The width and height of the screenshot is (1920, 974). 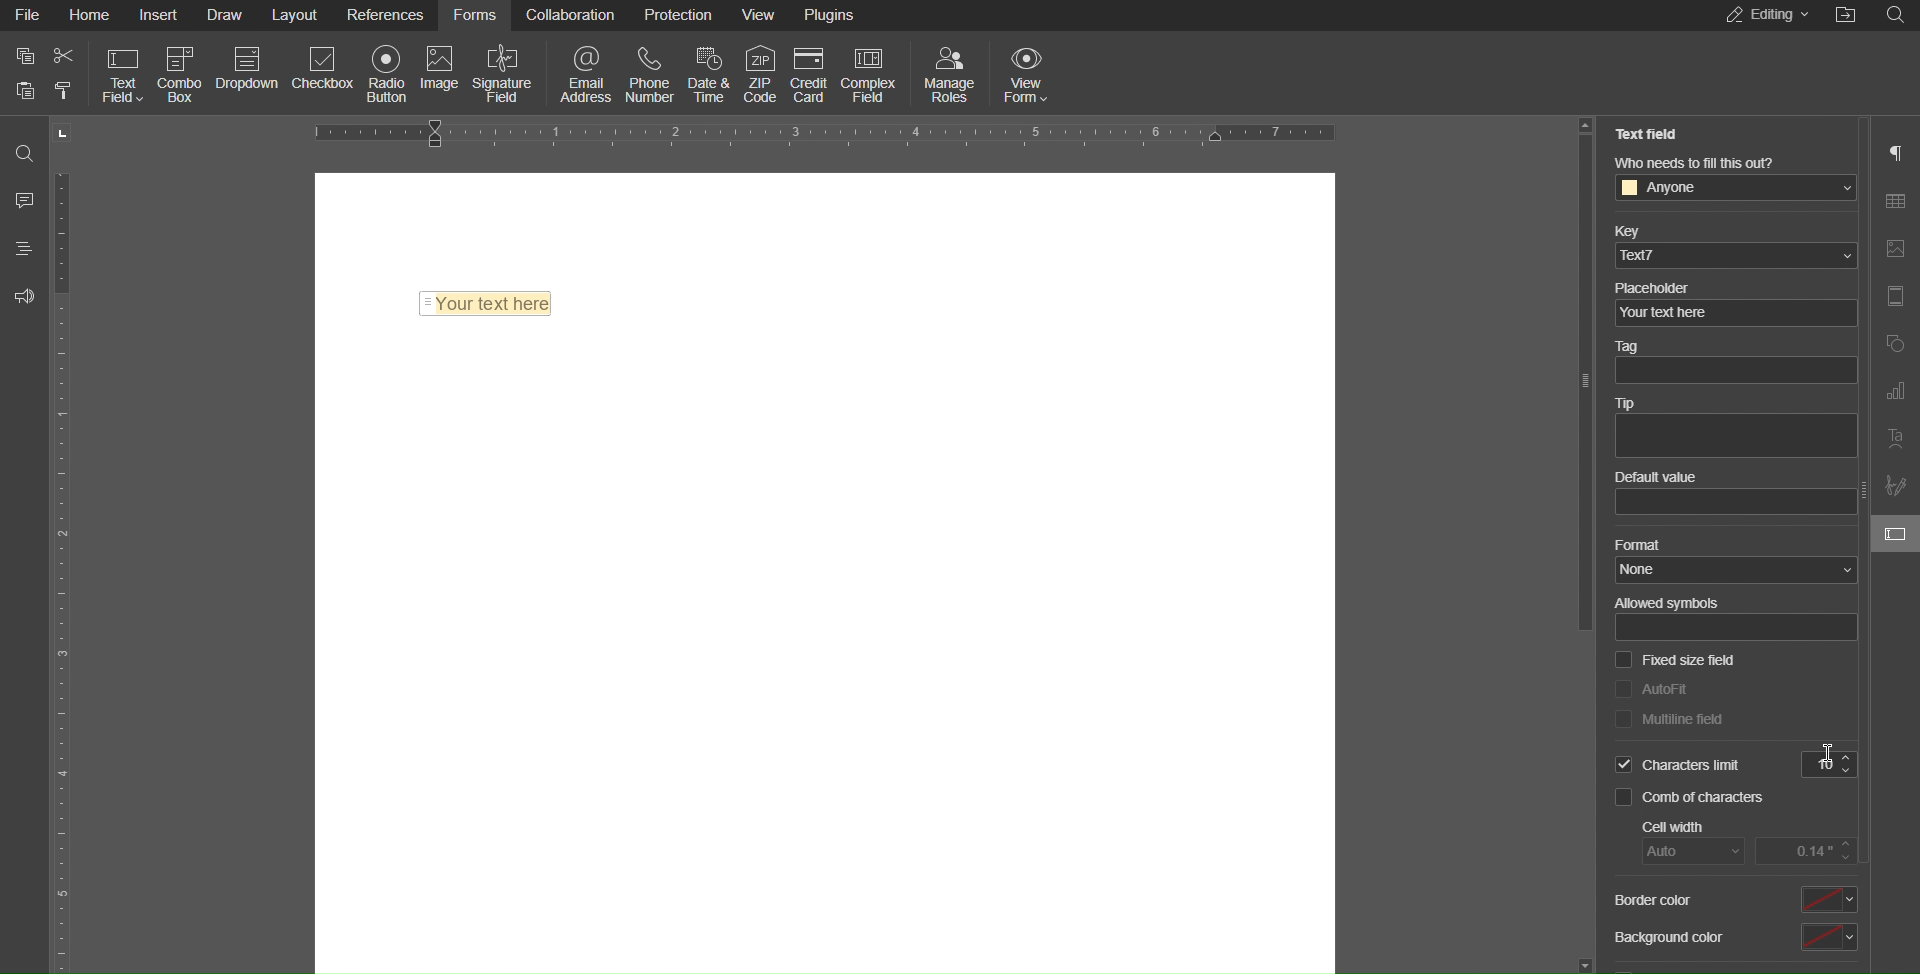 What do you see at coordinates (162, 16) in the screenshot?
I see `Insert` at bounding box center [162, 16].